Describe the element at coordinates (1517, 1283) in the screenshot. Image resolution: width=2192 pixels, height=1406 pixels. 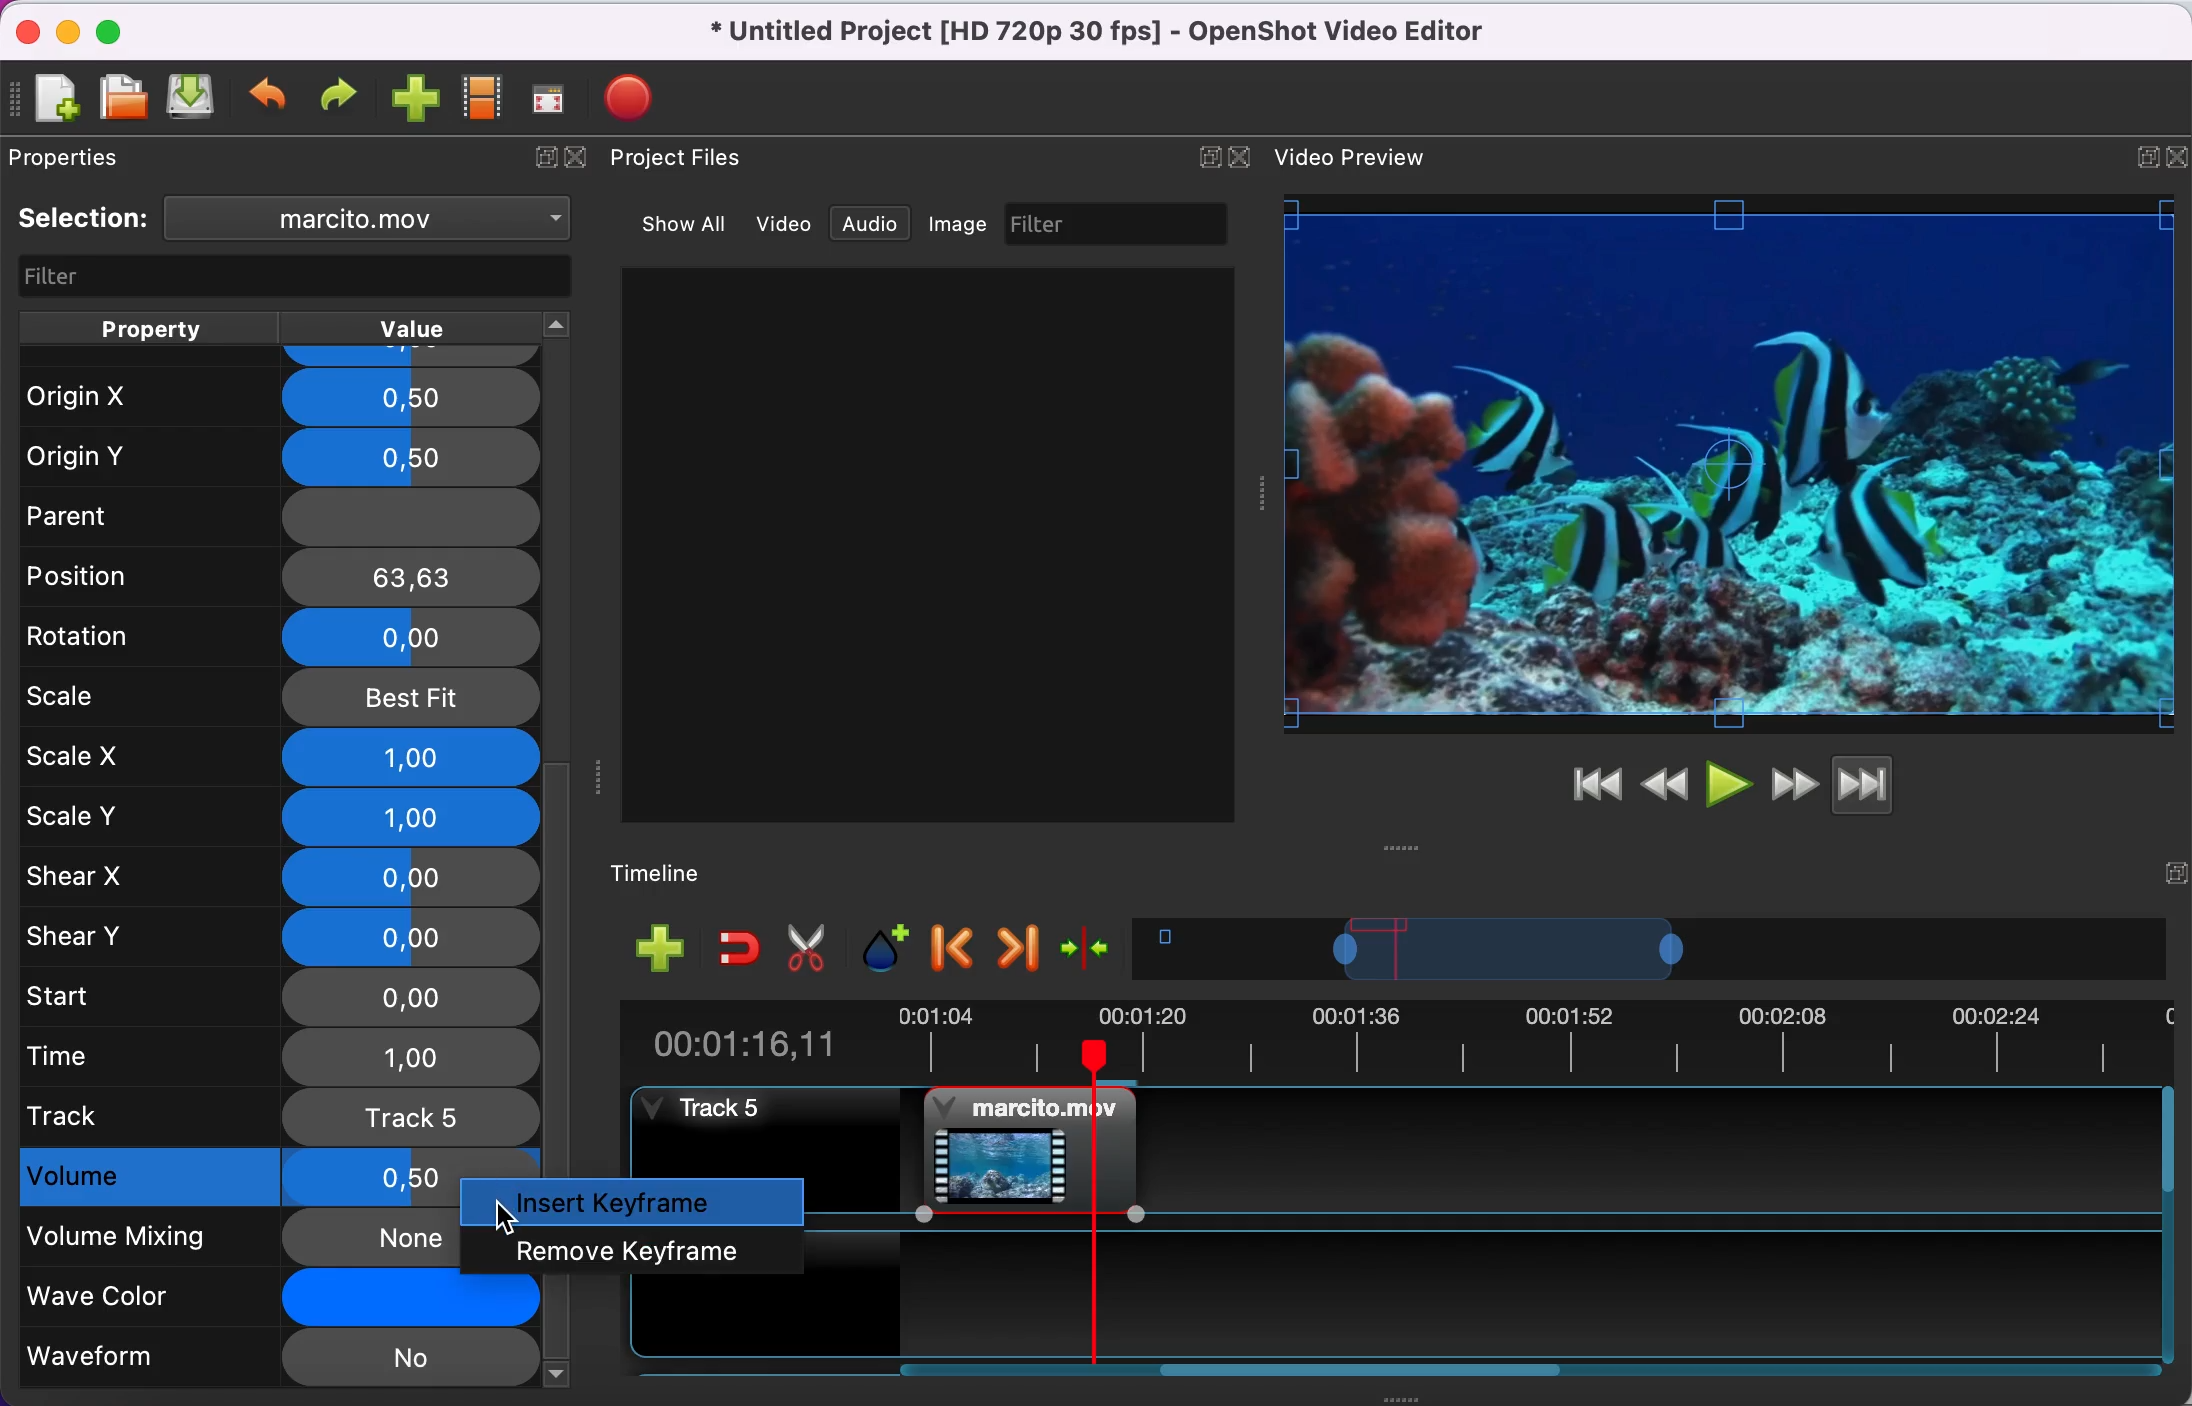
I see `track 4` at that location.